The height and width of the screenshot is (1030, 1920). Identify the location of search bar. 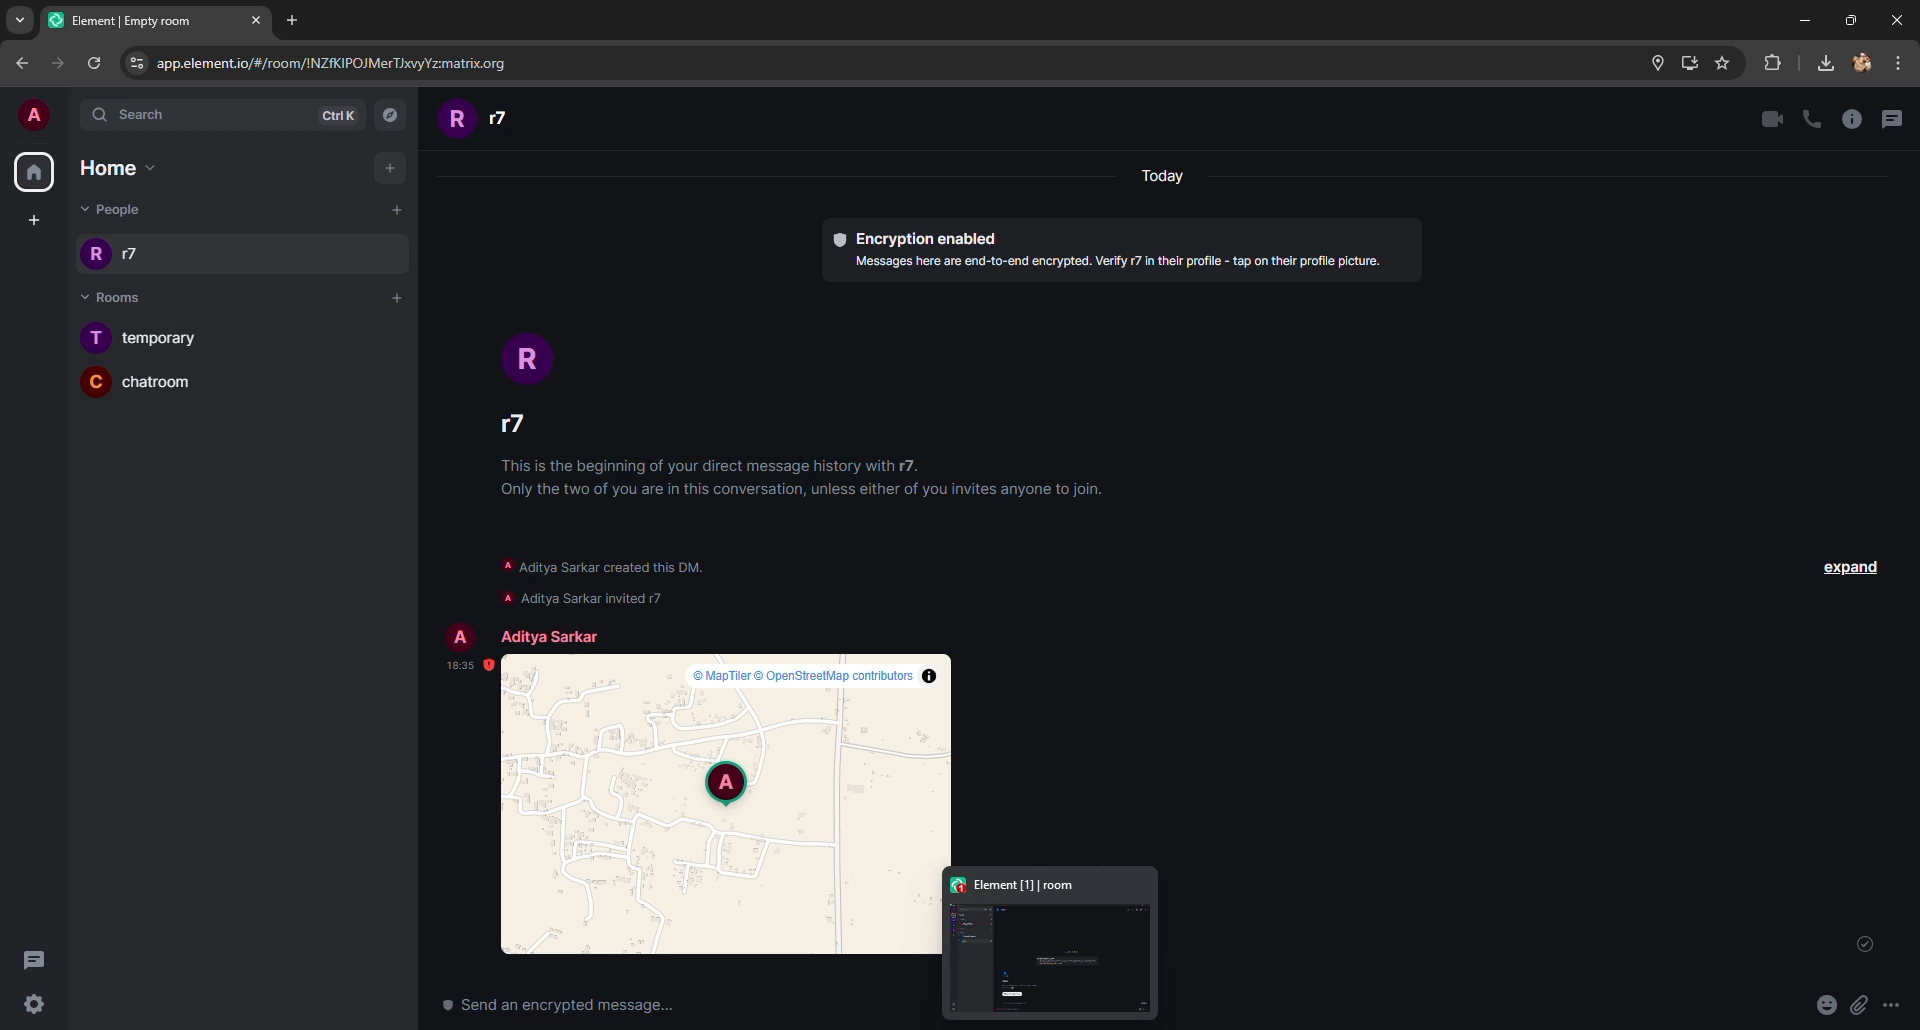
(916, 61).